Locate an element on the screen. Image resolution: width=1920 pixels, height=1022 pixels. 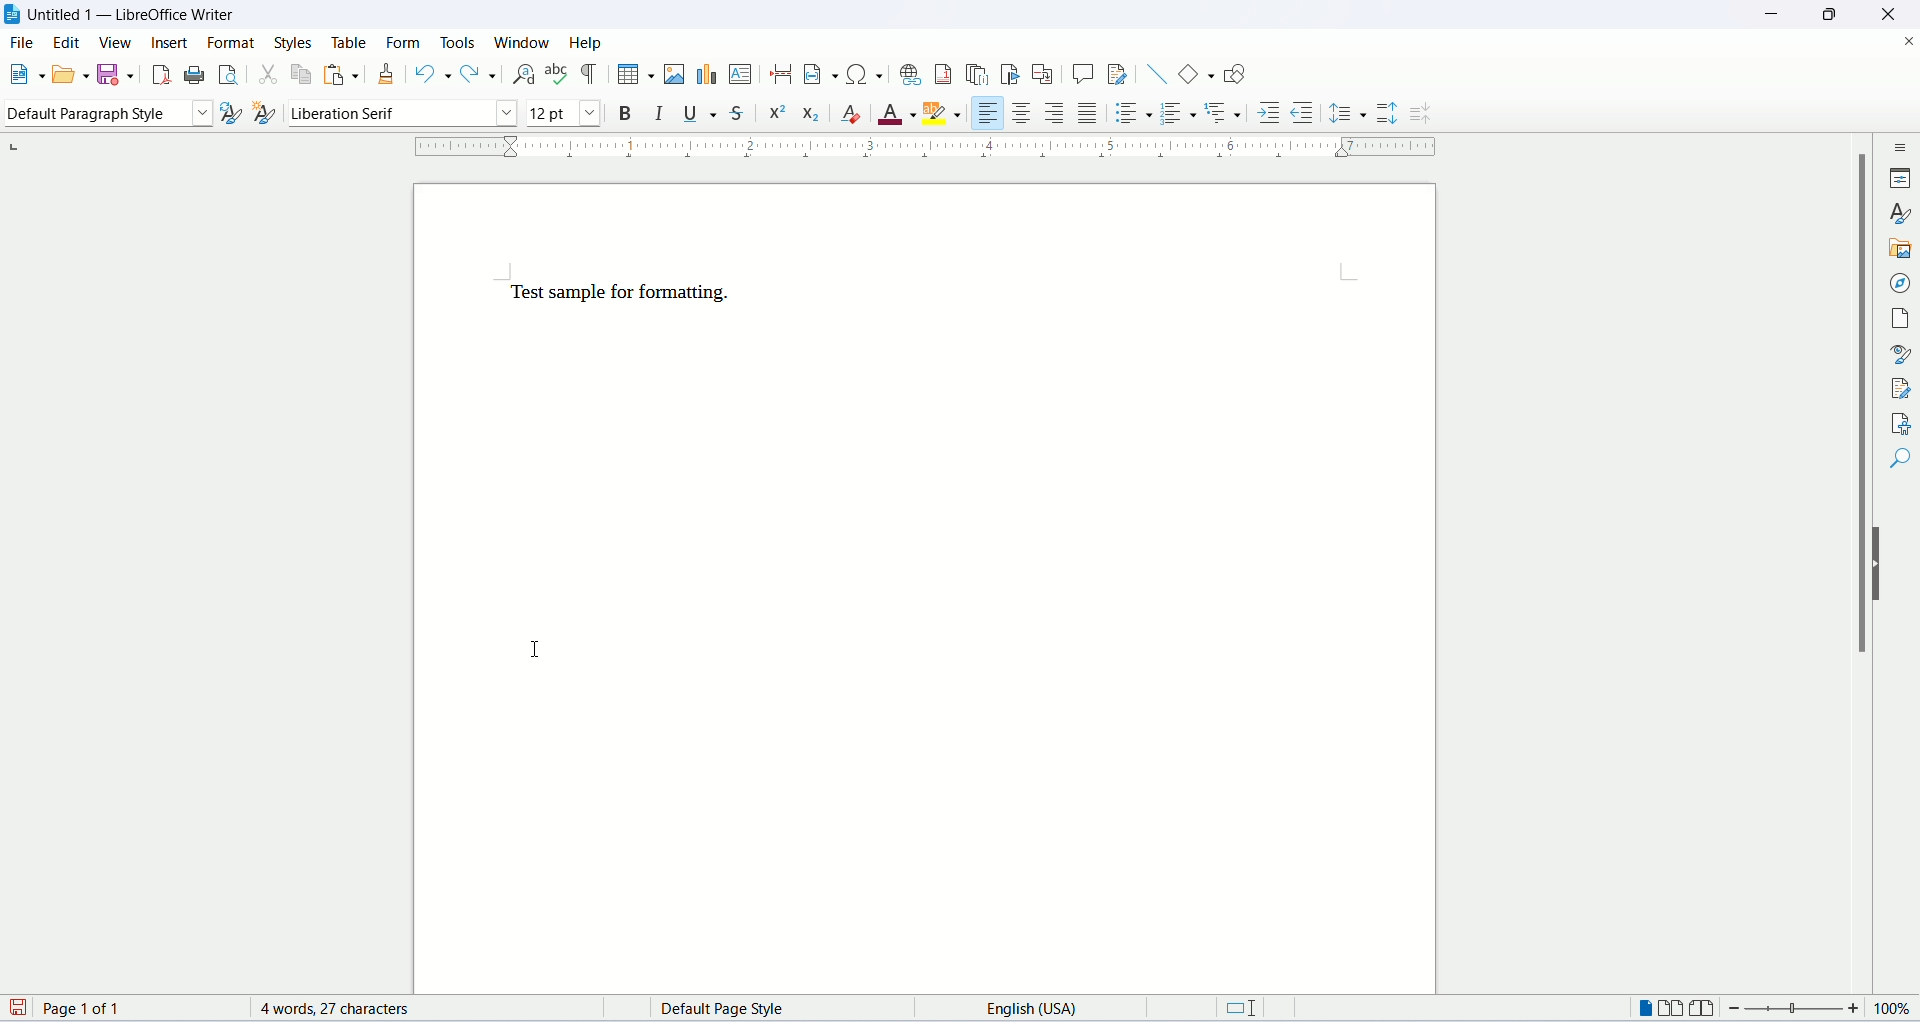
check accessibility is located at coordinates (1898, 423).